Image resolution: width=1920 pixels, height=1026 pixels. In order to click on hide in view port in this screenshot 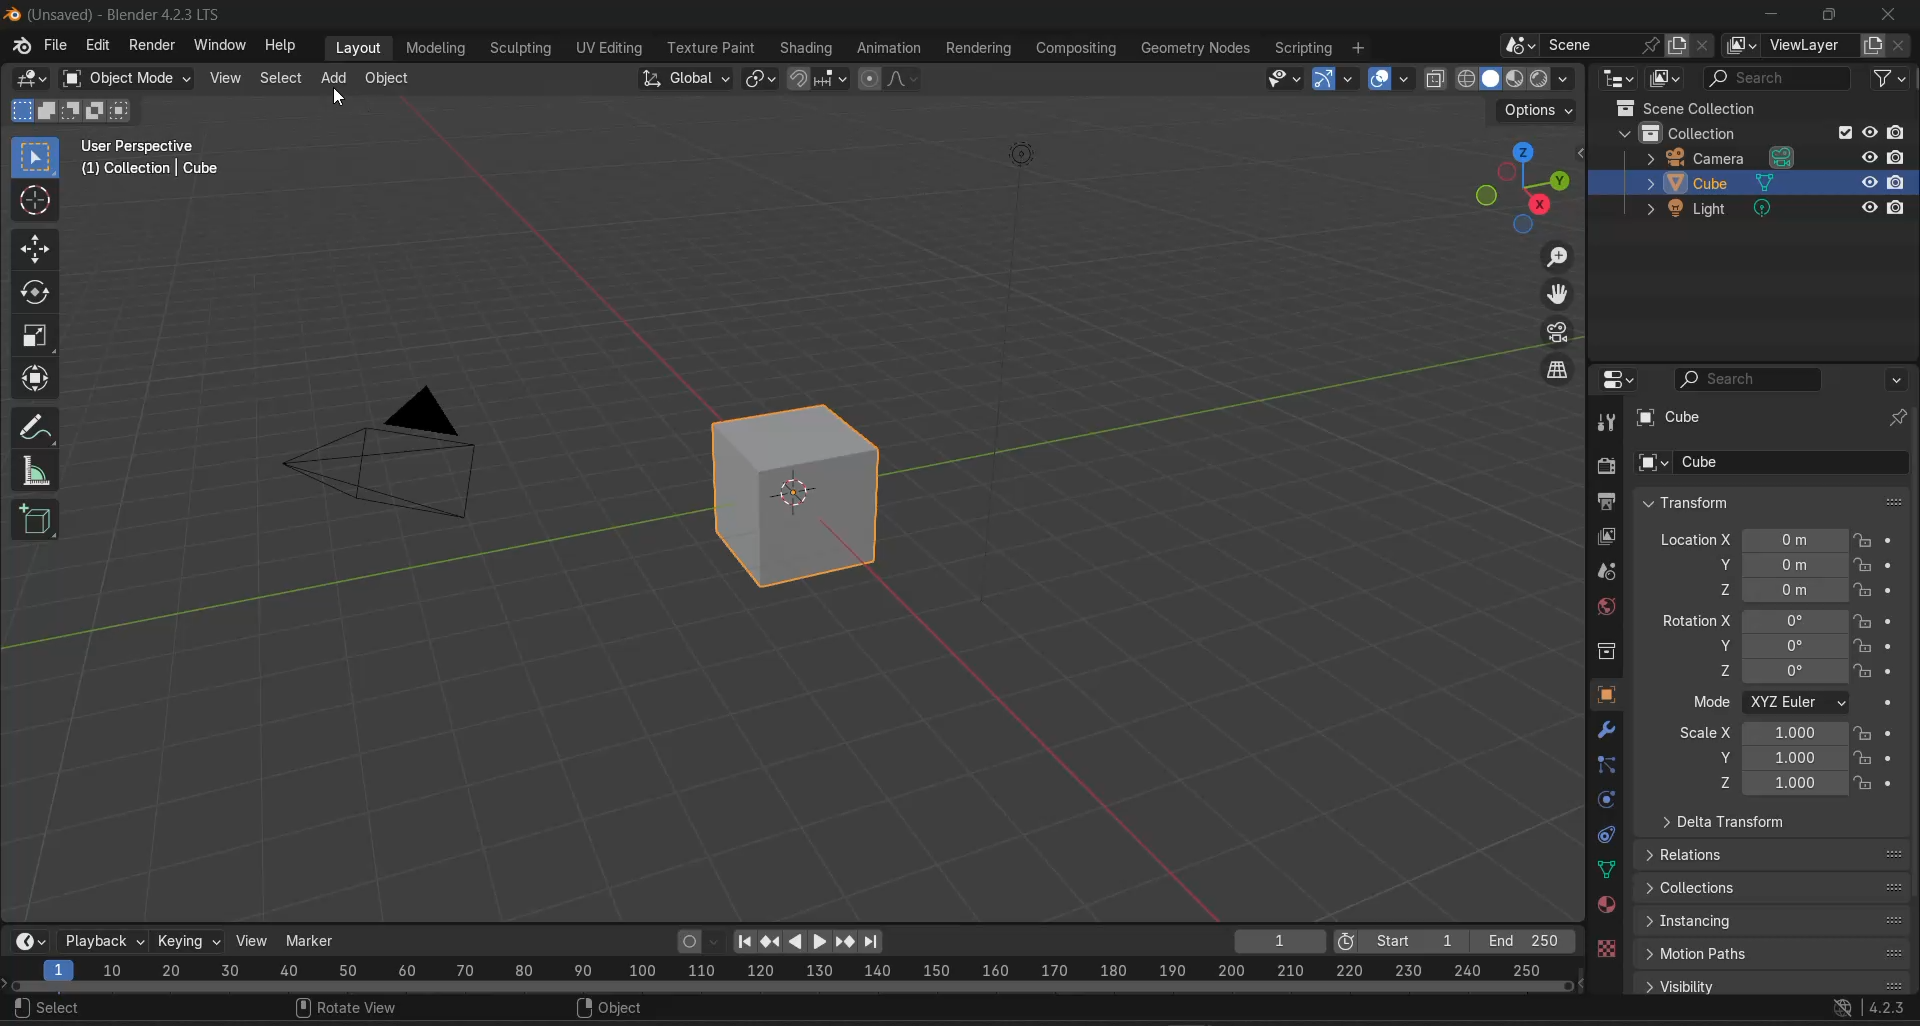, I will do `click(1870, 133)`.